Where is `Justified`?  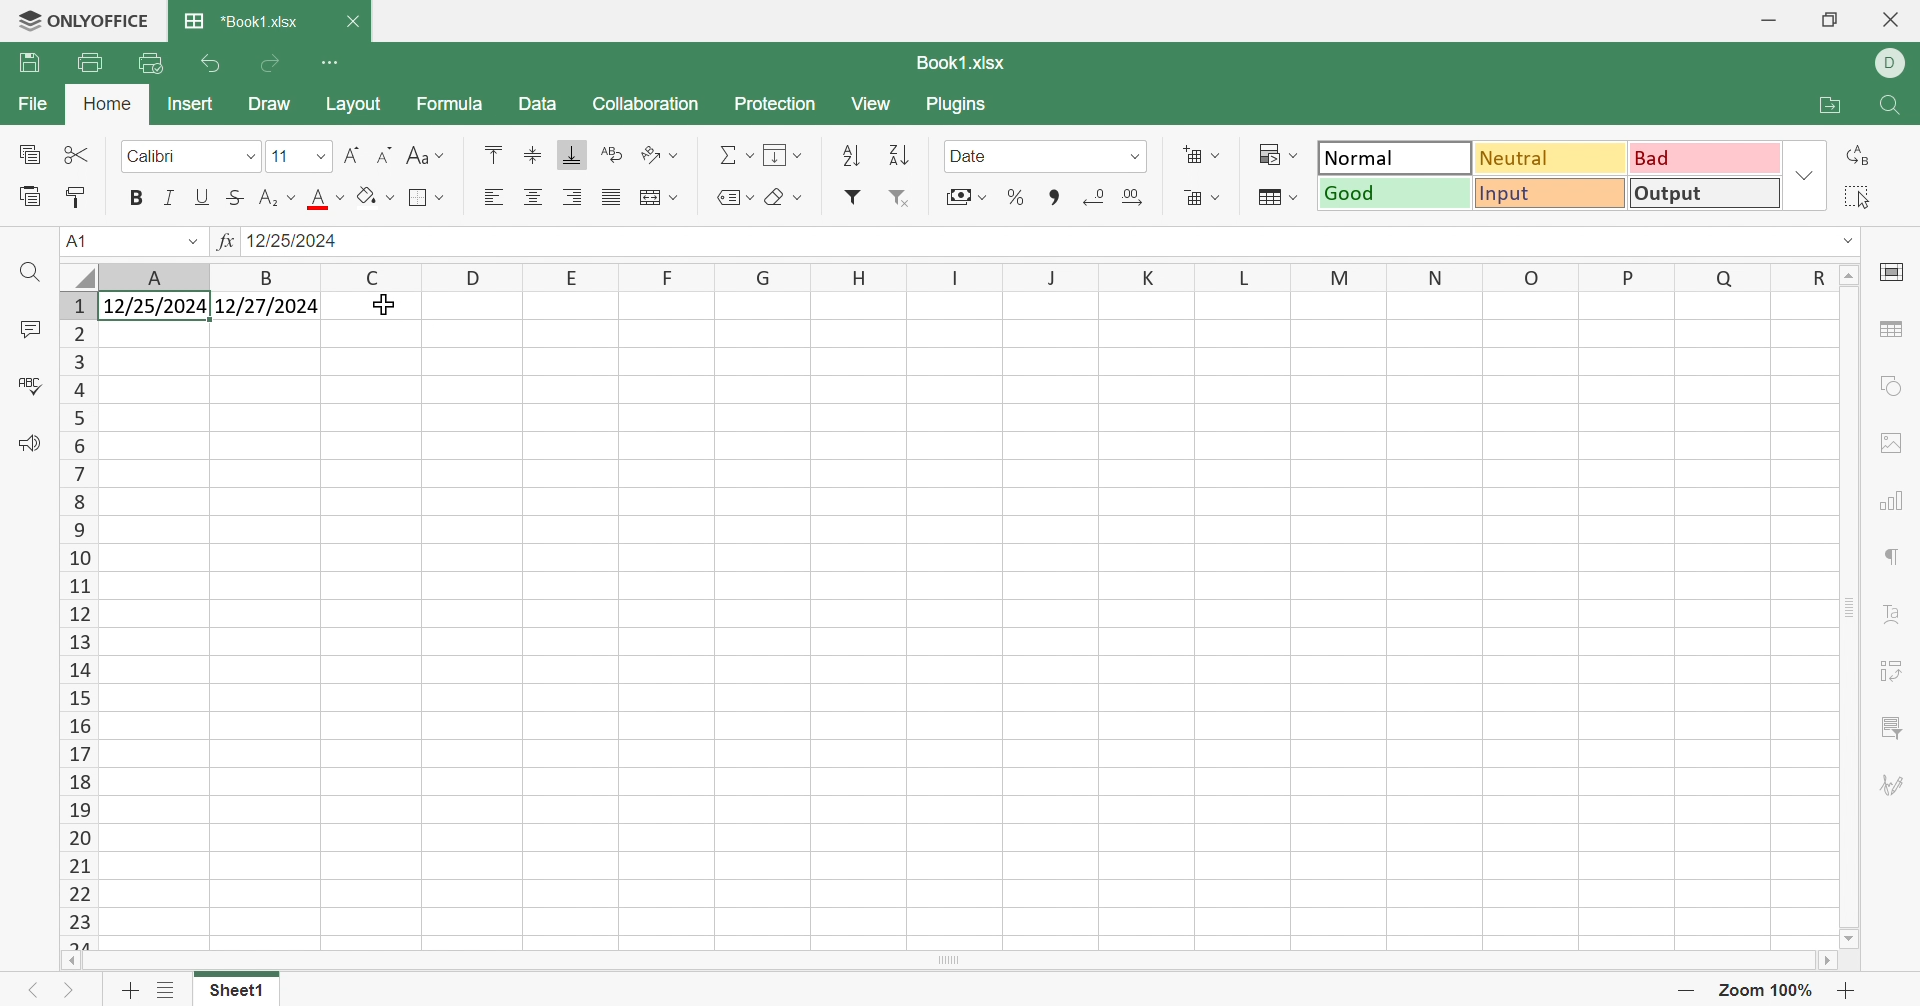 Justified is located at coordinates (610, 195).